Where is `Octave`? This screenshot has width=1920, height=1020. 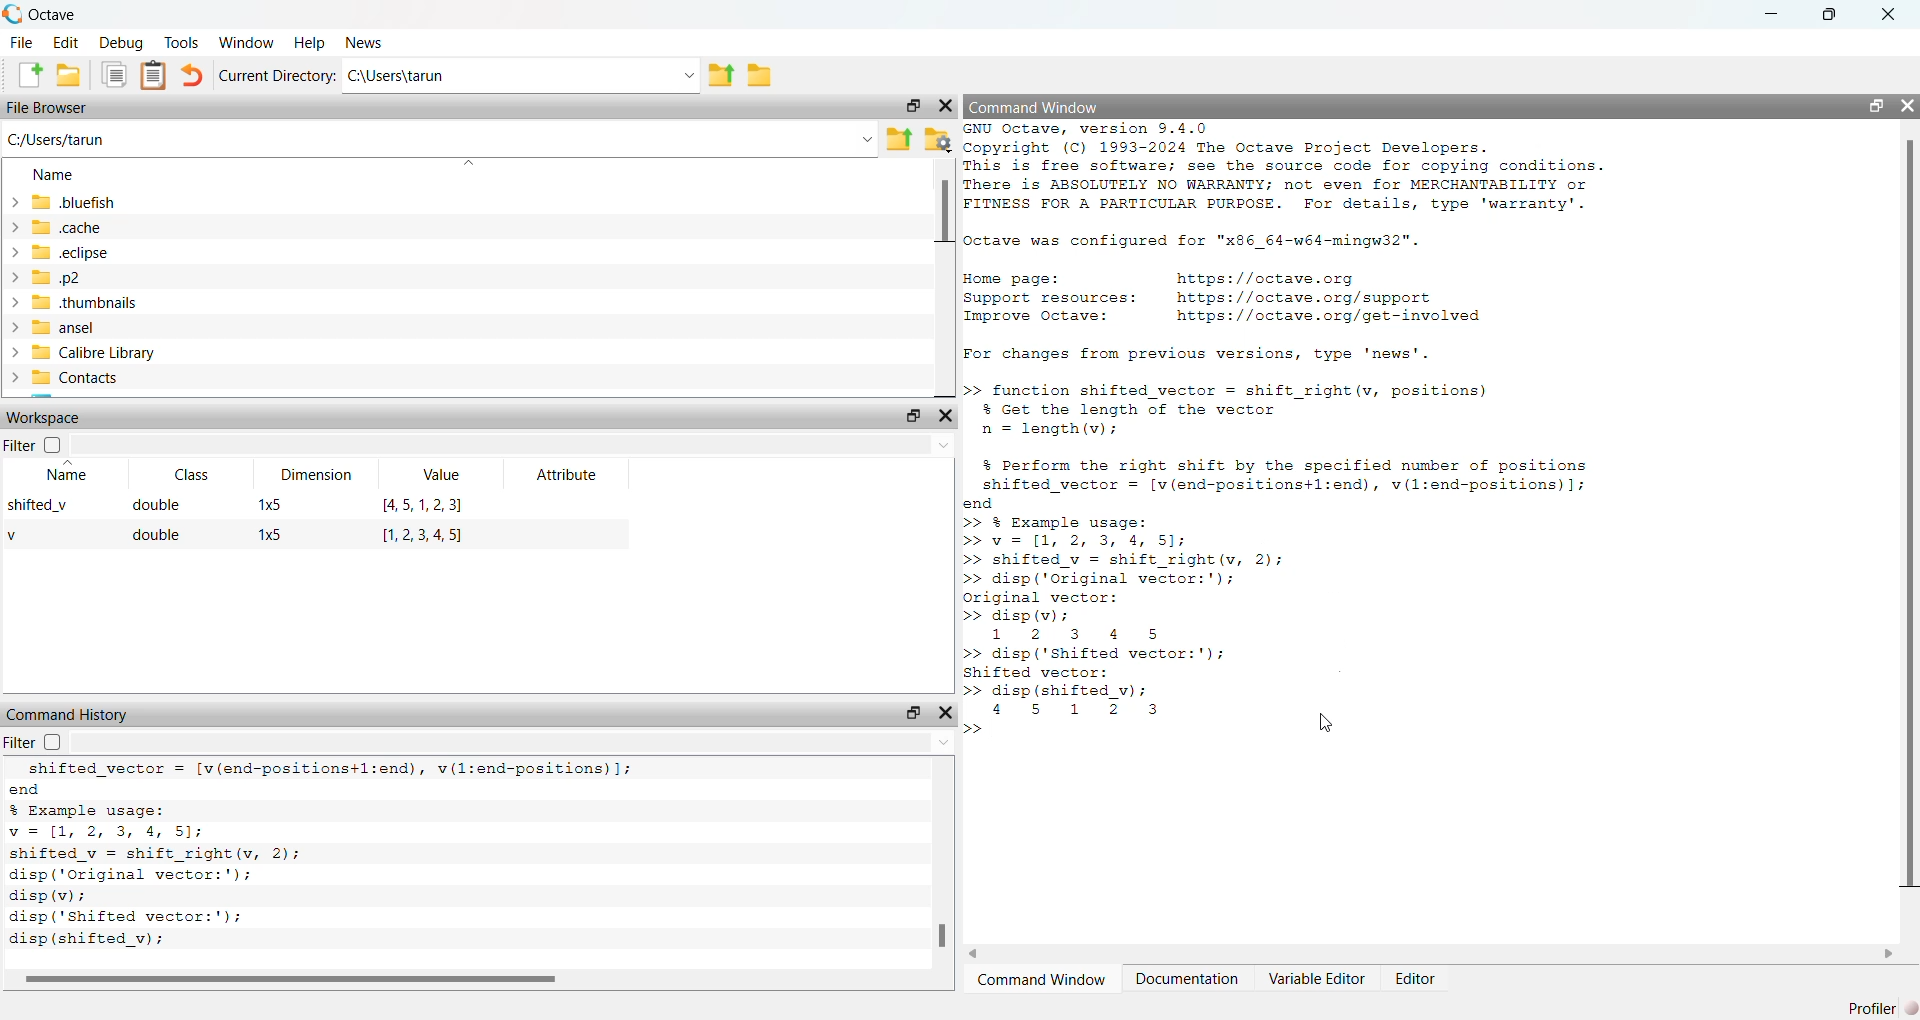
Octave is located at coordinates (84, 12).